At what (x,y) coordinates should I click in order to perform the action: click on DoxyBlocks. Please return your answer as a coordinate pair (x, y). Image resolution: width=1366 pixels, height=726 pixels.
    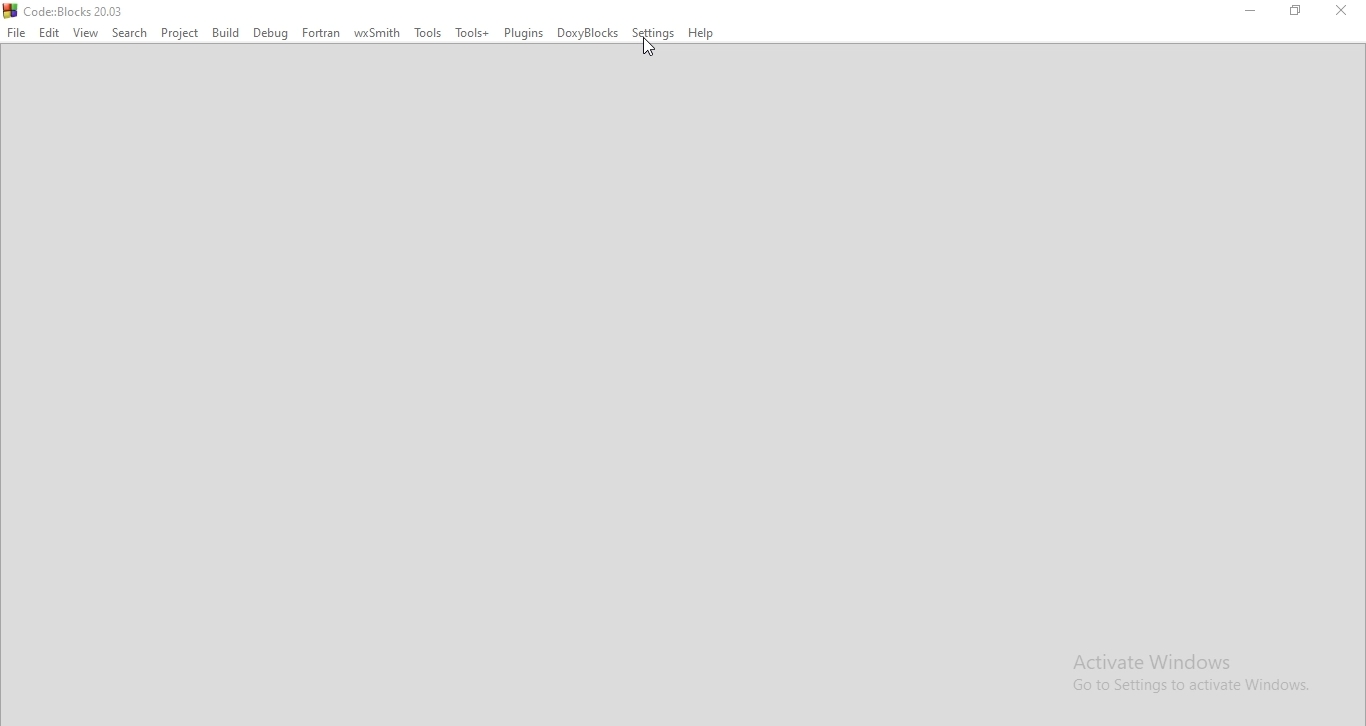
    Looking at the image, I should click on (589, 34).